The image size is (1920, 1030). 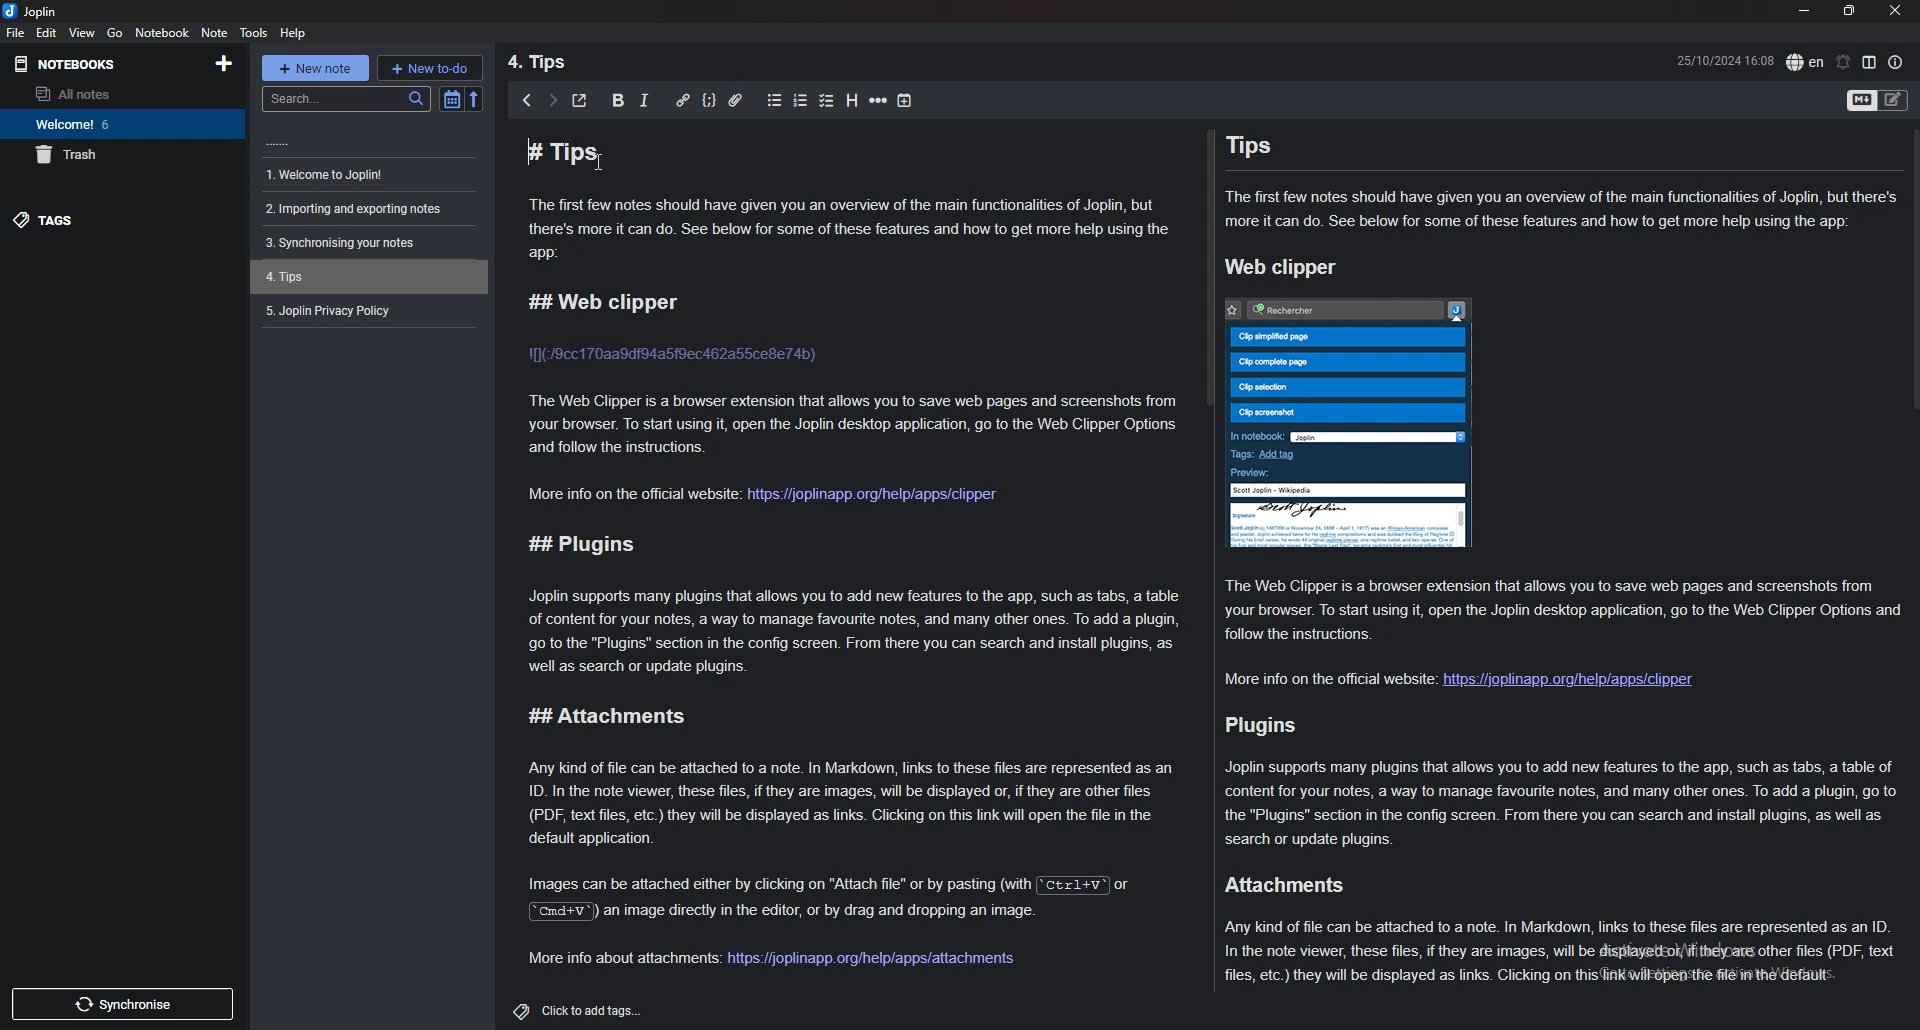 What do you see at coordinates (738, 99) in the screenshot?
I see `attach file` at bounding box center [738, 99].